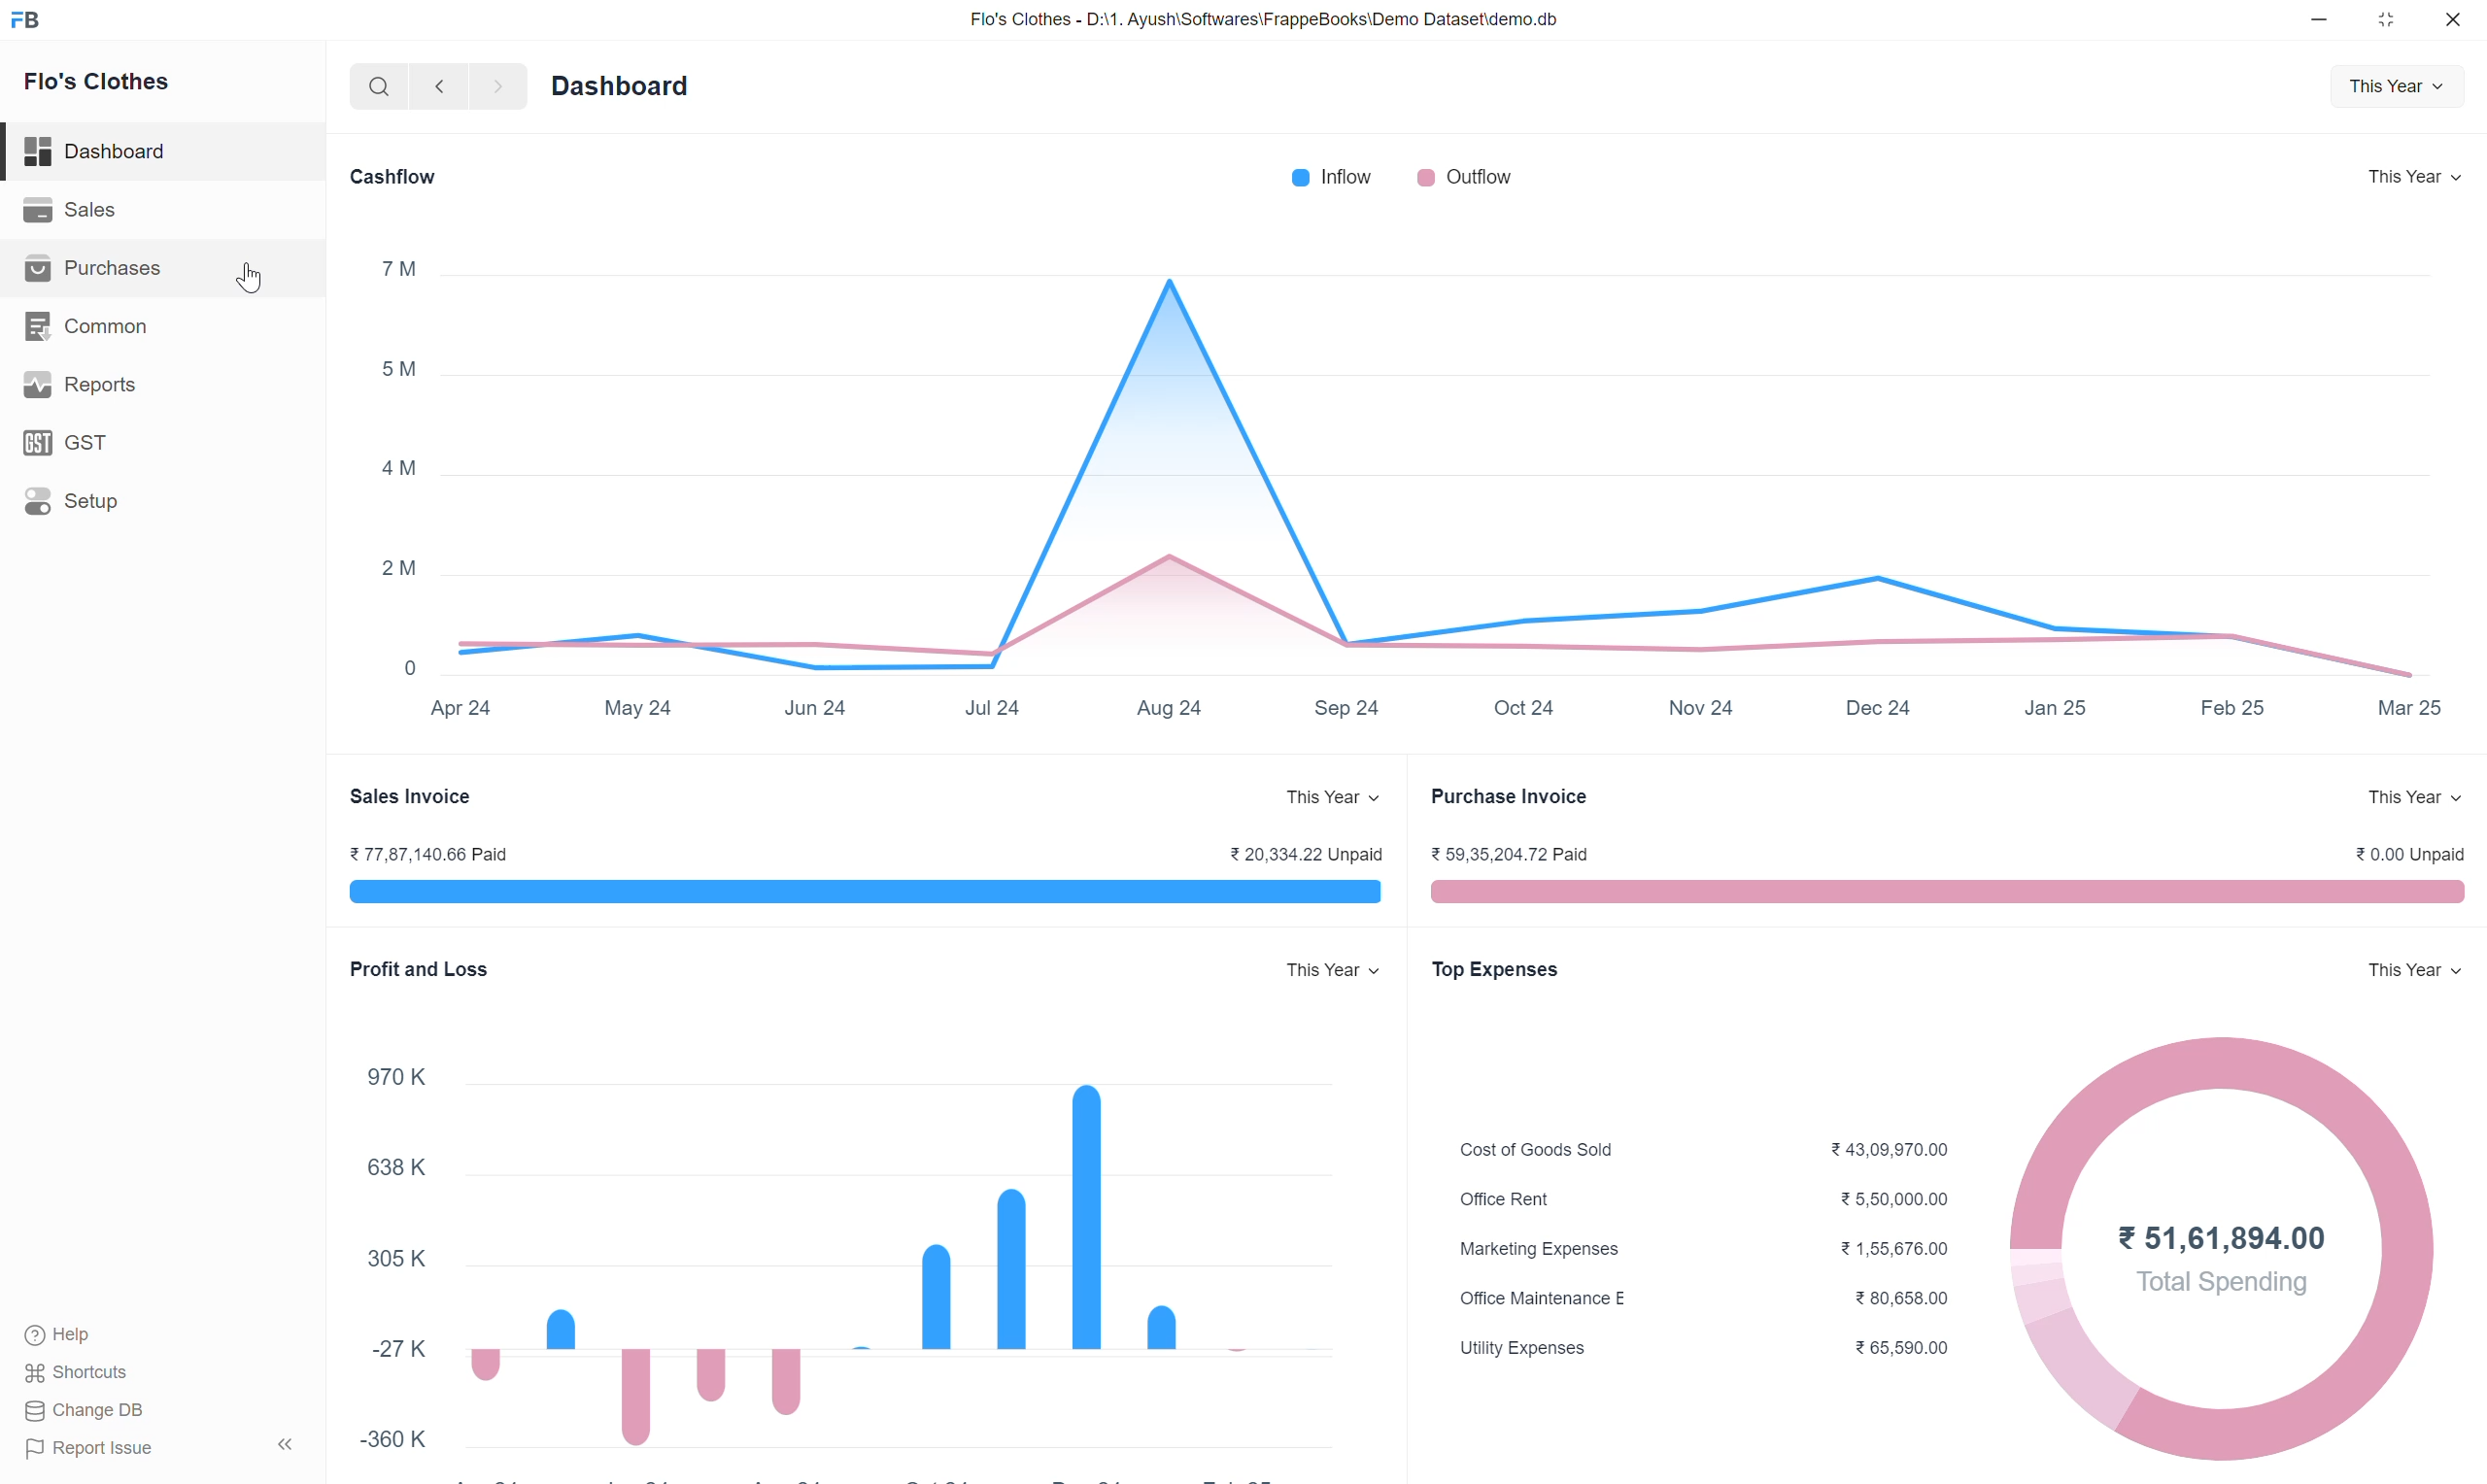 The height and width of the screenshot is (1484, 2487). What do you see at coordinates (622, 86) in the screenshot?
I see `Dashboard` at bounding box center [622, 86].